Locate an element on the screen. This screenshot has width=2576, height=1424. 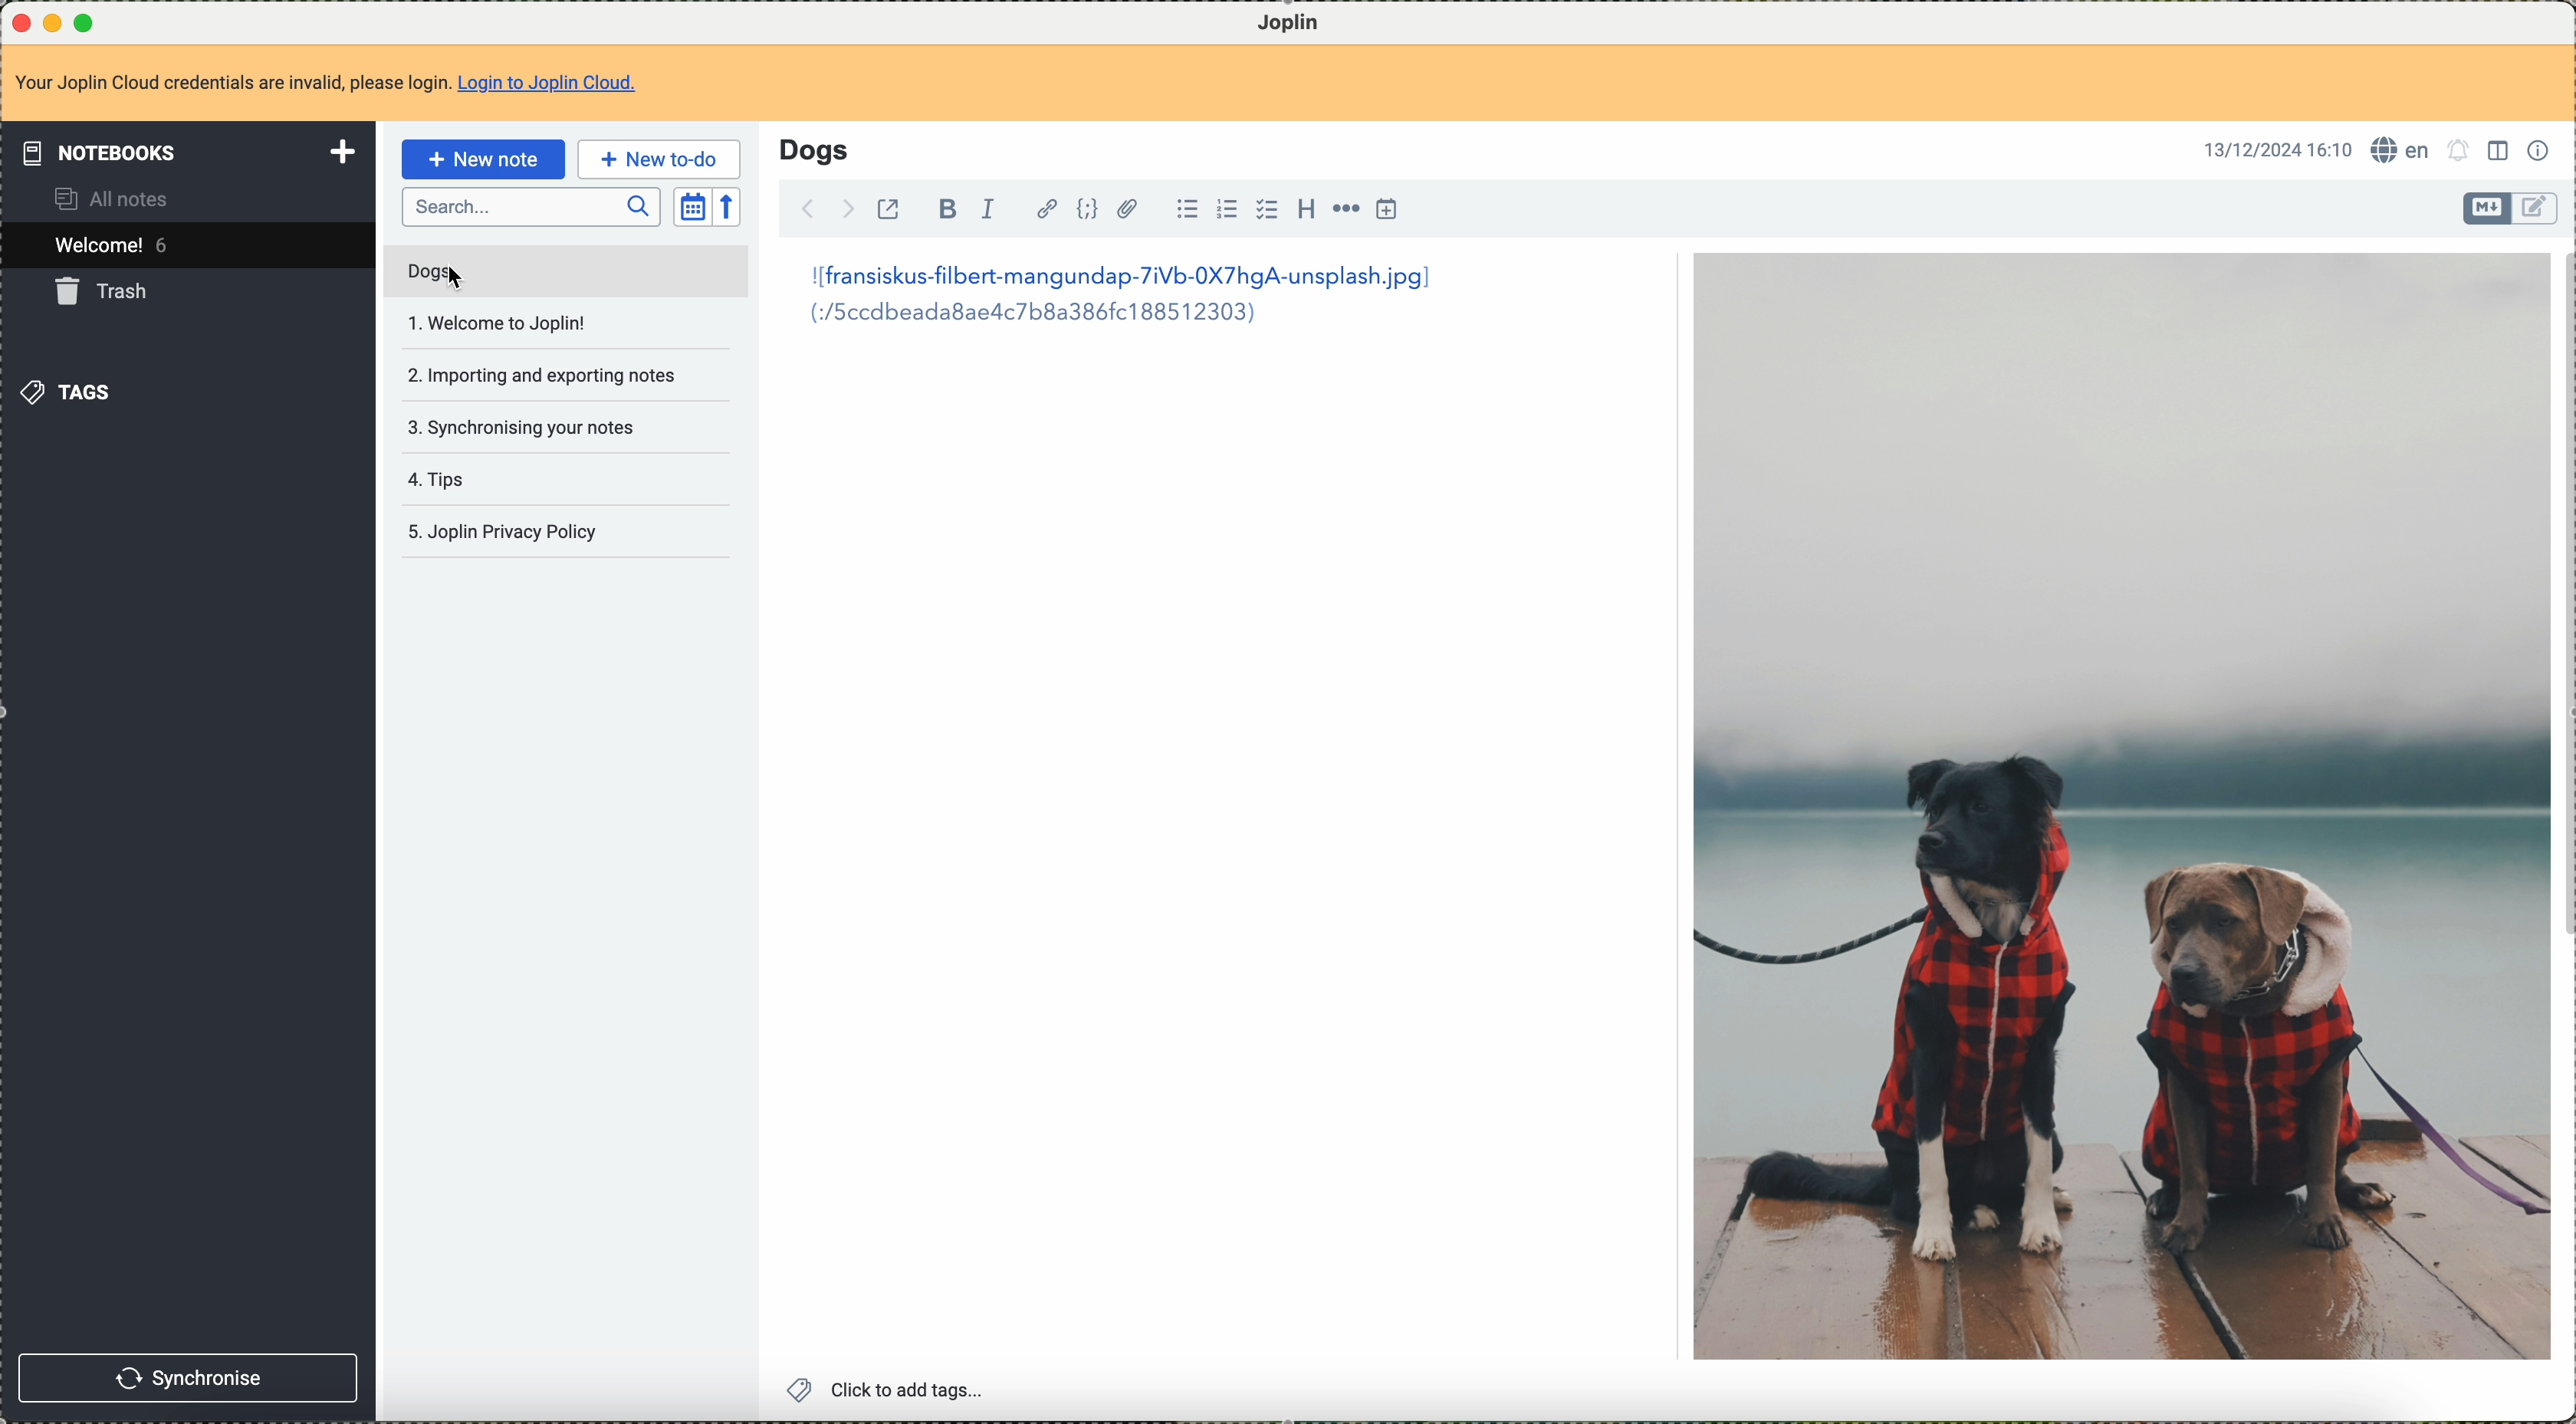
welcome is located at coordinates (184, 246).